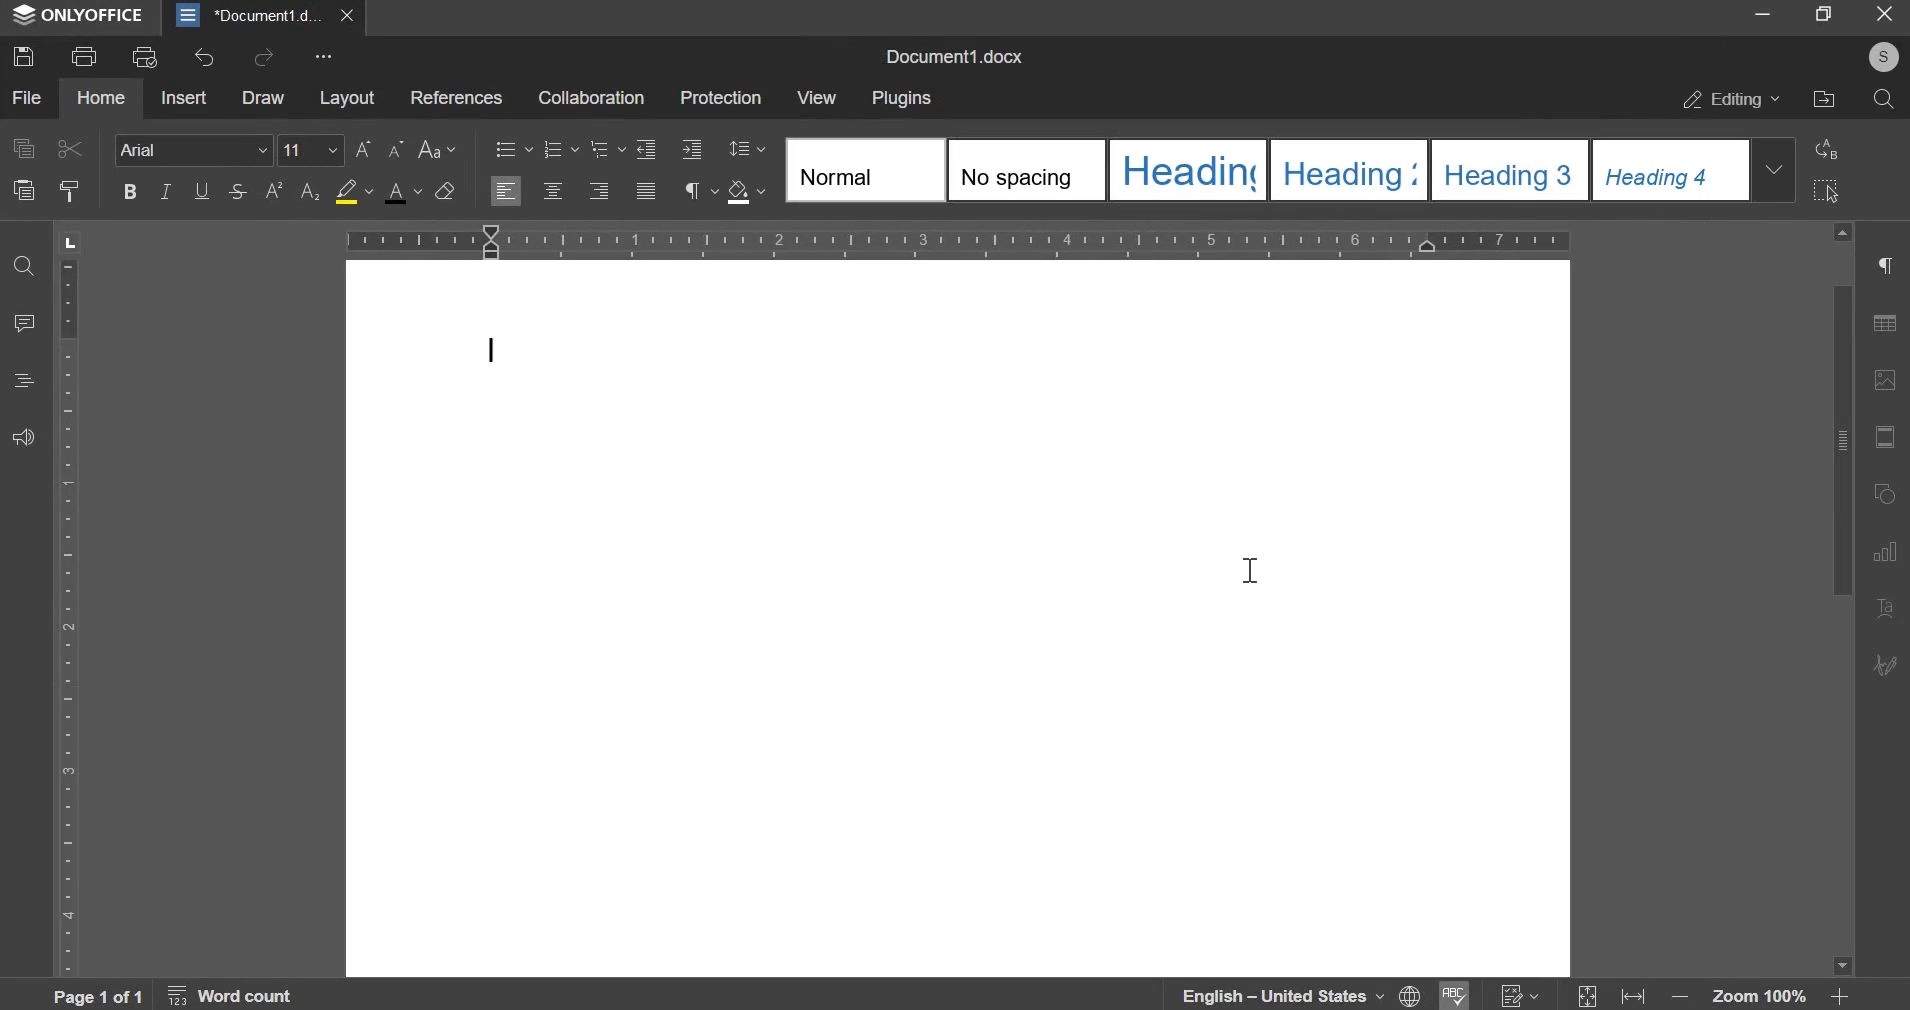 This screenshot has height=1010, width=1910. I want to click on paragraph settings, so click(1888, 264).